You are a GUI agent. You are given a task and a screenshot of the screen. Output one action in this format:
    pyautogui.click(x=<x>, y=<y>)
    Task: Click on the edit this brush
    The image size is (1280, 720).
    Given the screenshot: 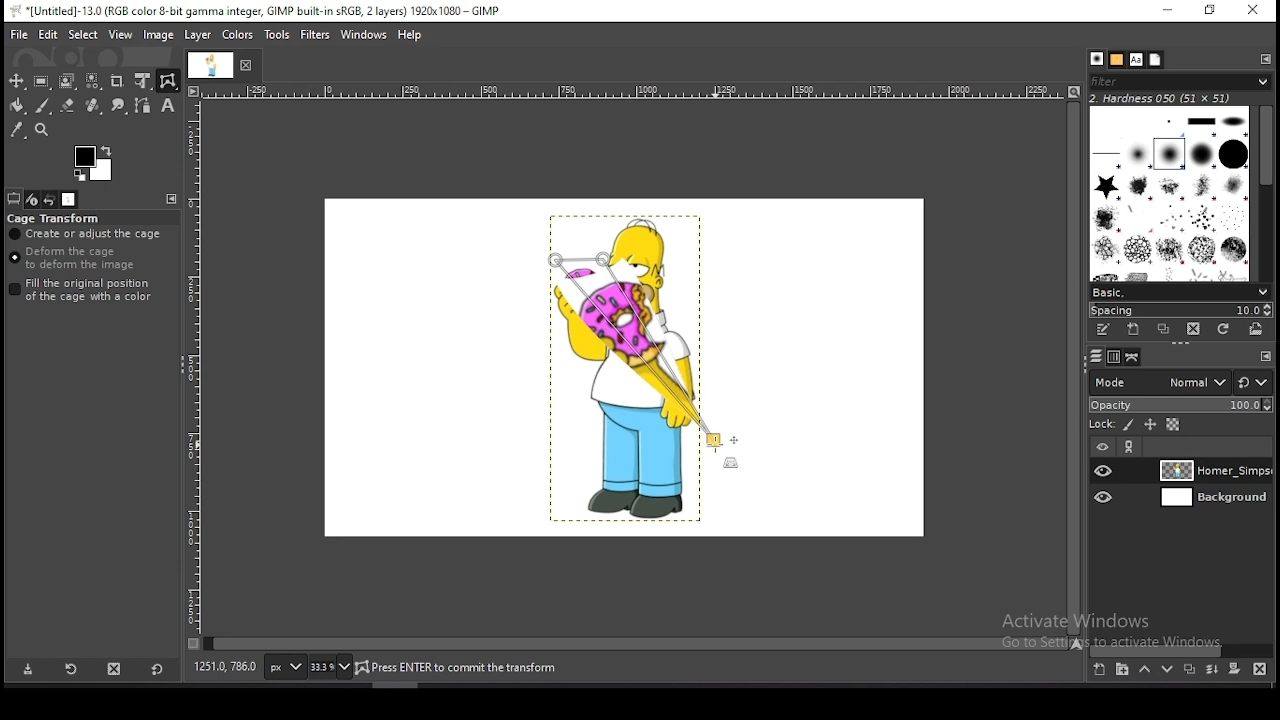 What is the action you would take?
    pyautogui.click(x=1106, y=330)
    